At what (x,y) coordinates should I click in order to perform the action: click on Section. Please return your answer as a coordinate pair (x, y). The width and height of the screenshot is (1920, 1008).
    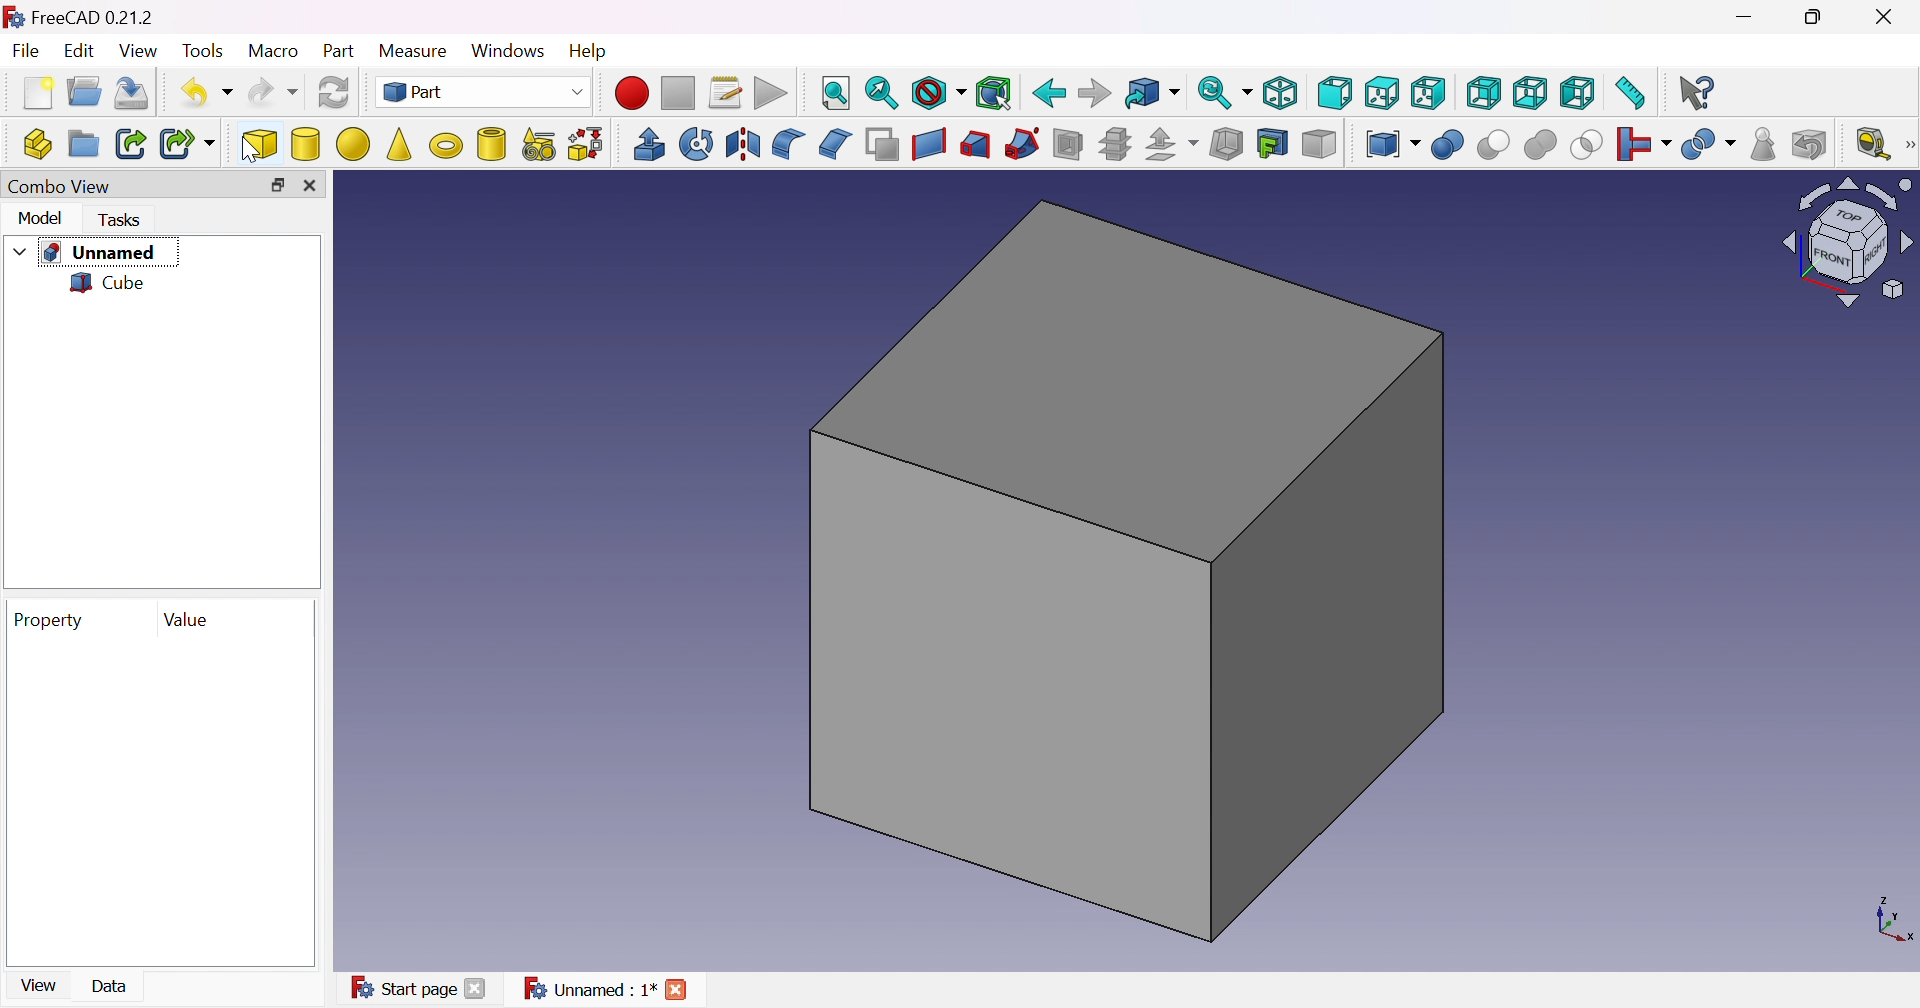
    Looking at the image, I should click on (1066, 143).